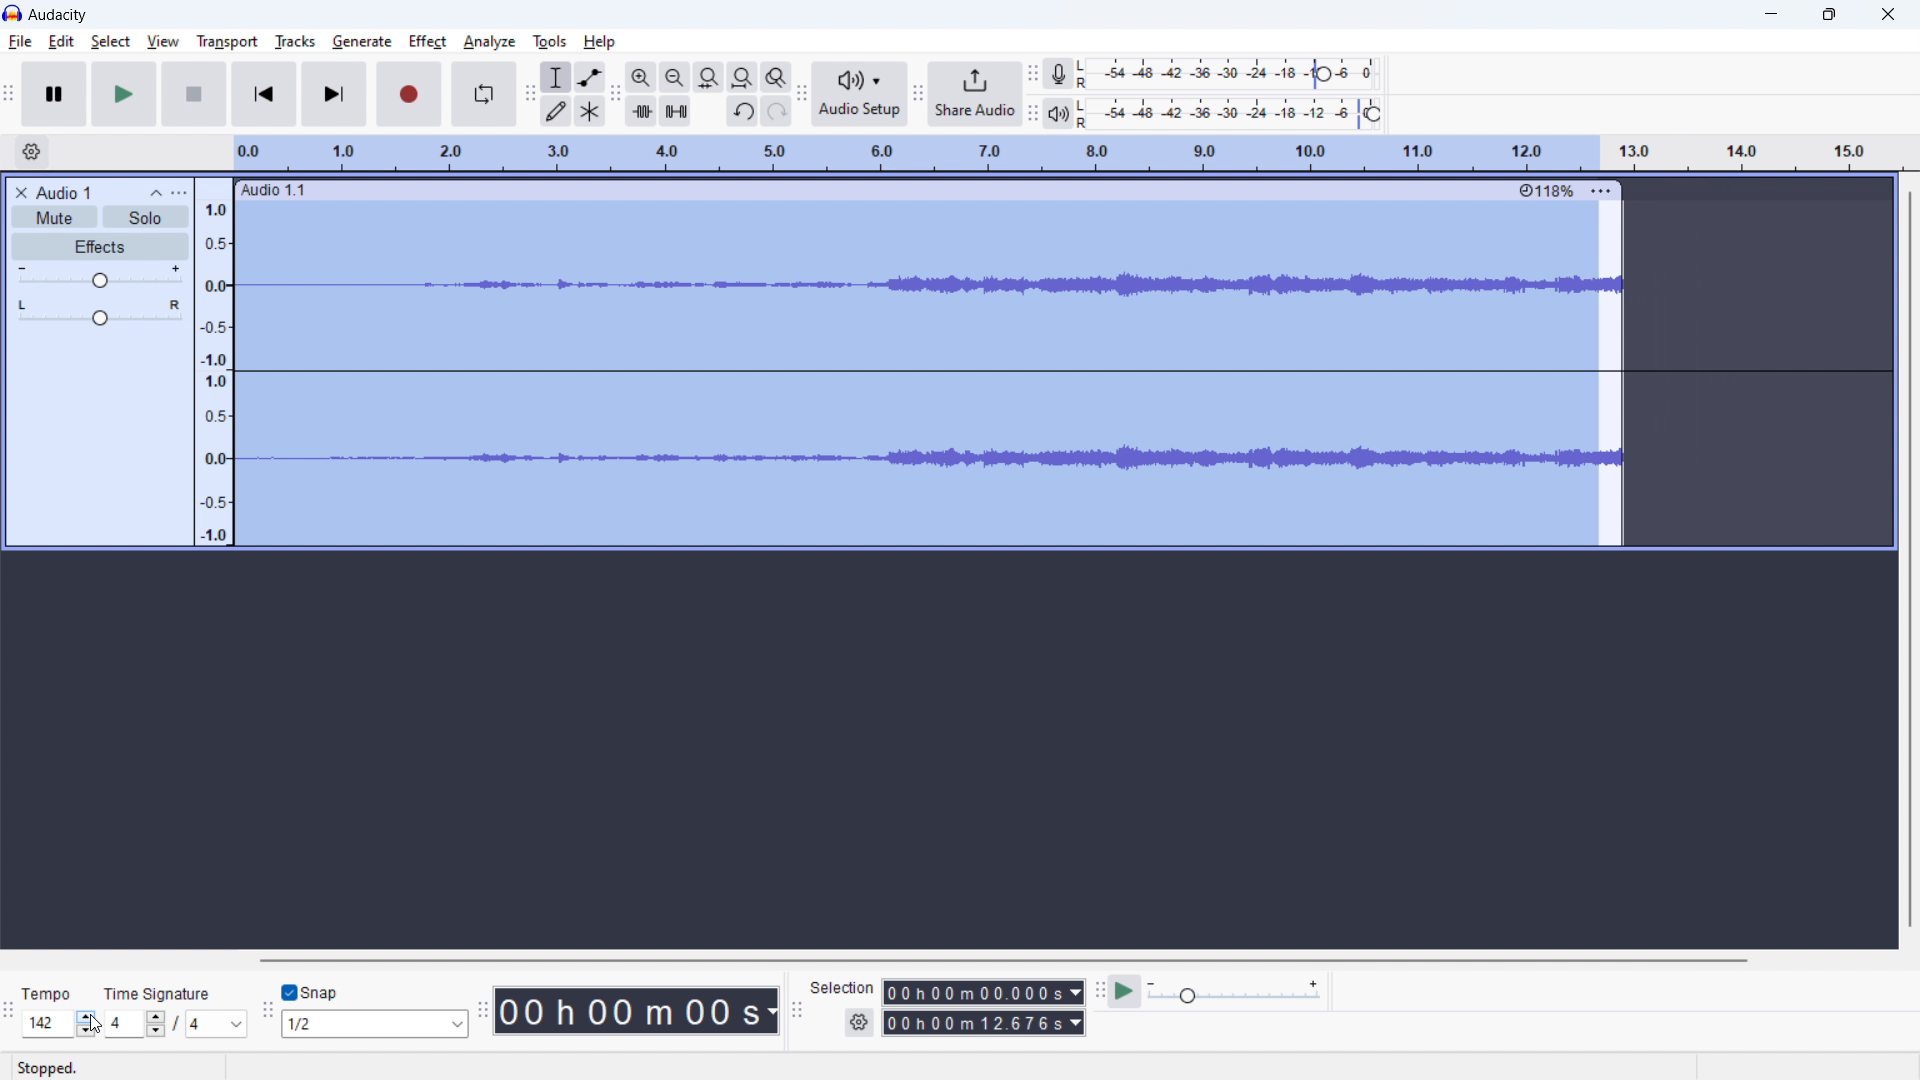 This screenshot has width=1920, height=1080. Describe the element at coordinates (174, 1024) in the screenshot. I see `set time signature` at that location.